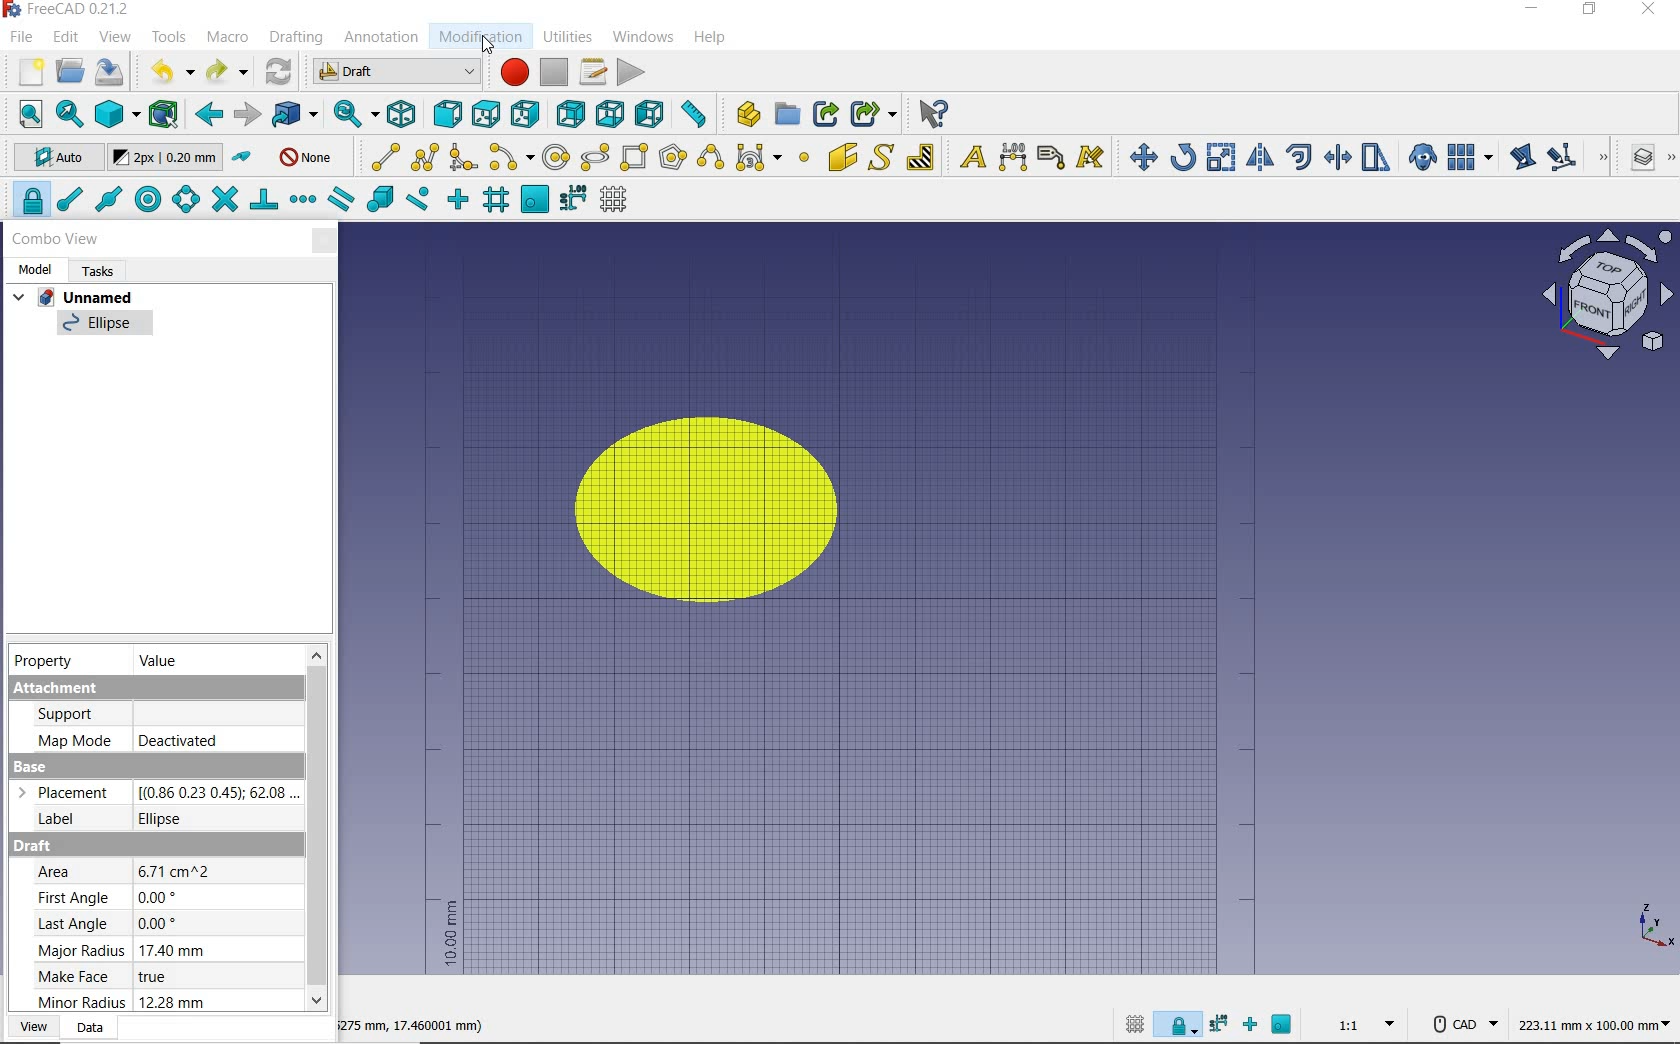 The height and width of the screenshot is (1044, 1680). What do you see at coordinates (71, 200) in the screenshot?
I see `snap endpoint` at bounding box center [71, 200].